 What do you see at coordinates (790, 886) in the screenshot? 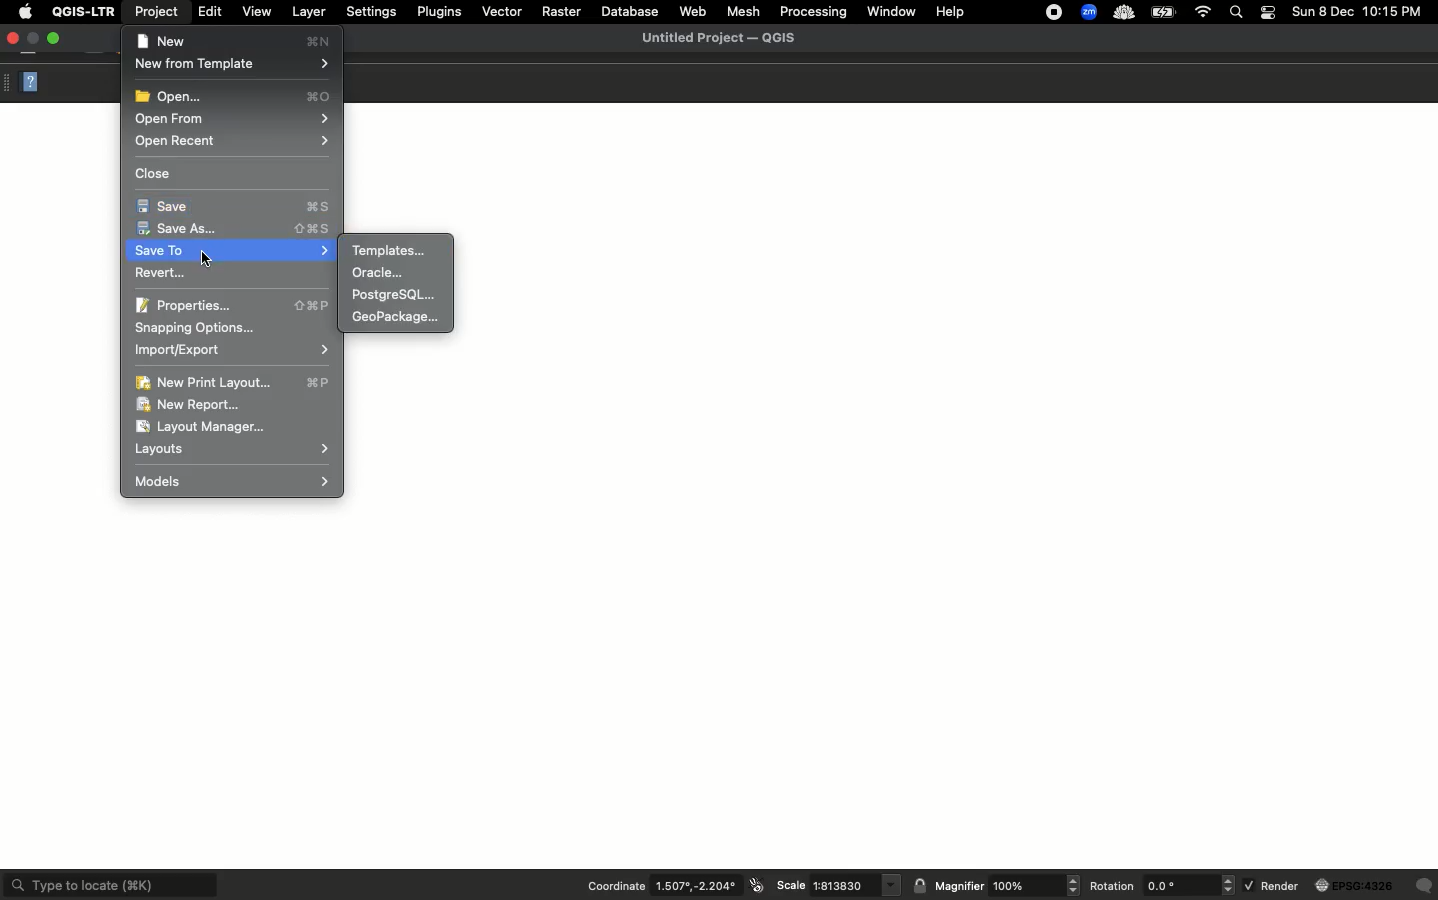
I see `Scale` at bounding box center [790, 886].